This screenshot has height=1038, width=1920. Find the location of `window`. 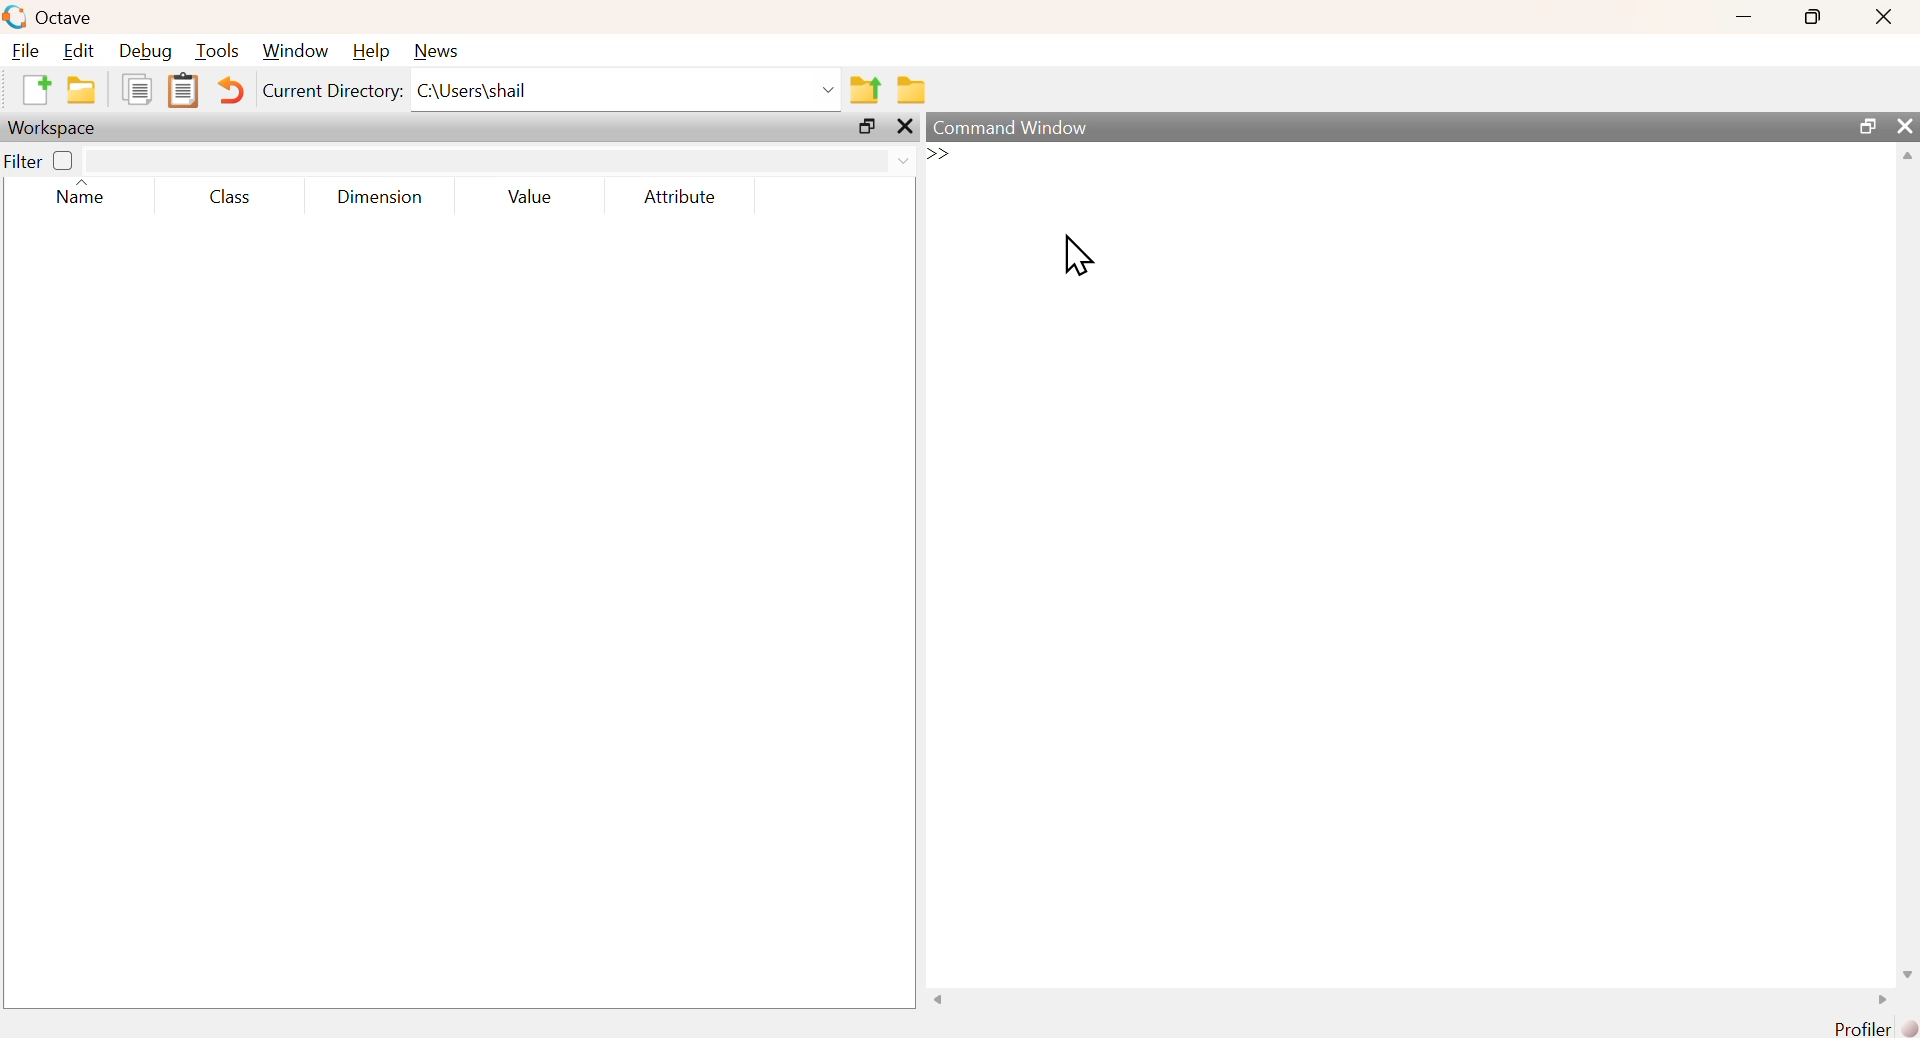

window is located at coordinates (295, 52).